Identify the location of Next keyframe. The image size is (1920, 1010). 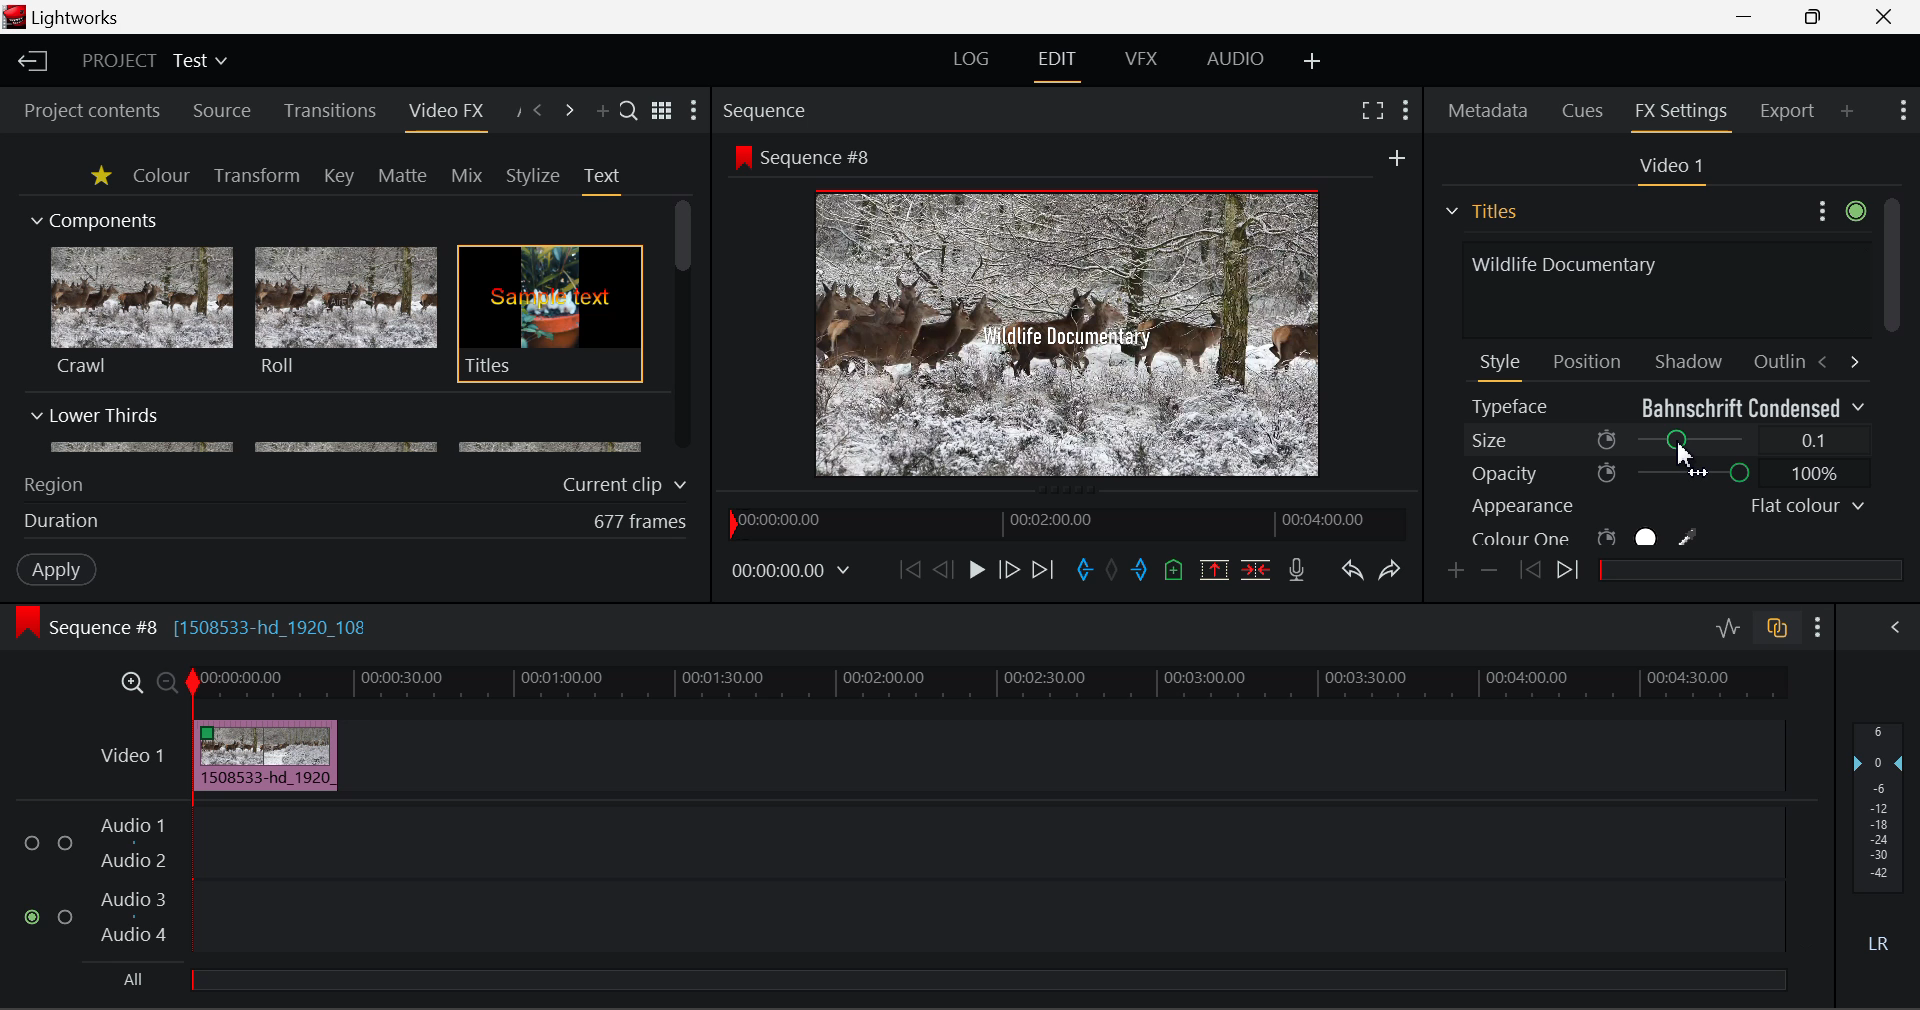
(1571, 573).